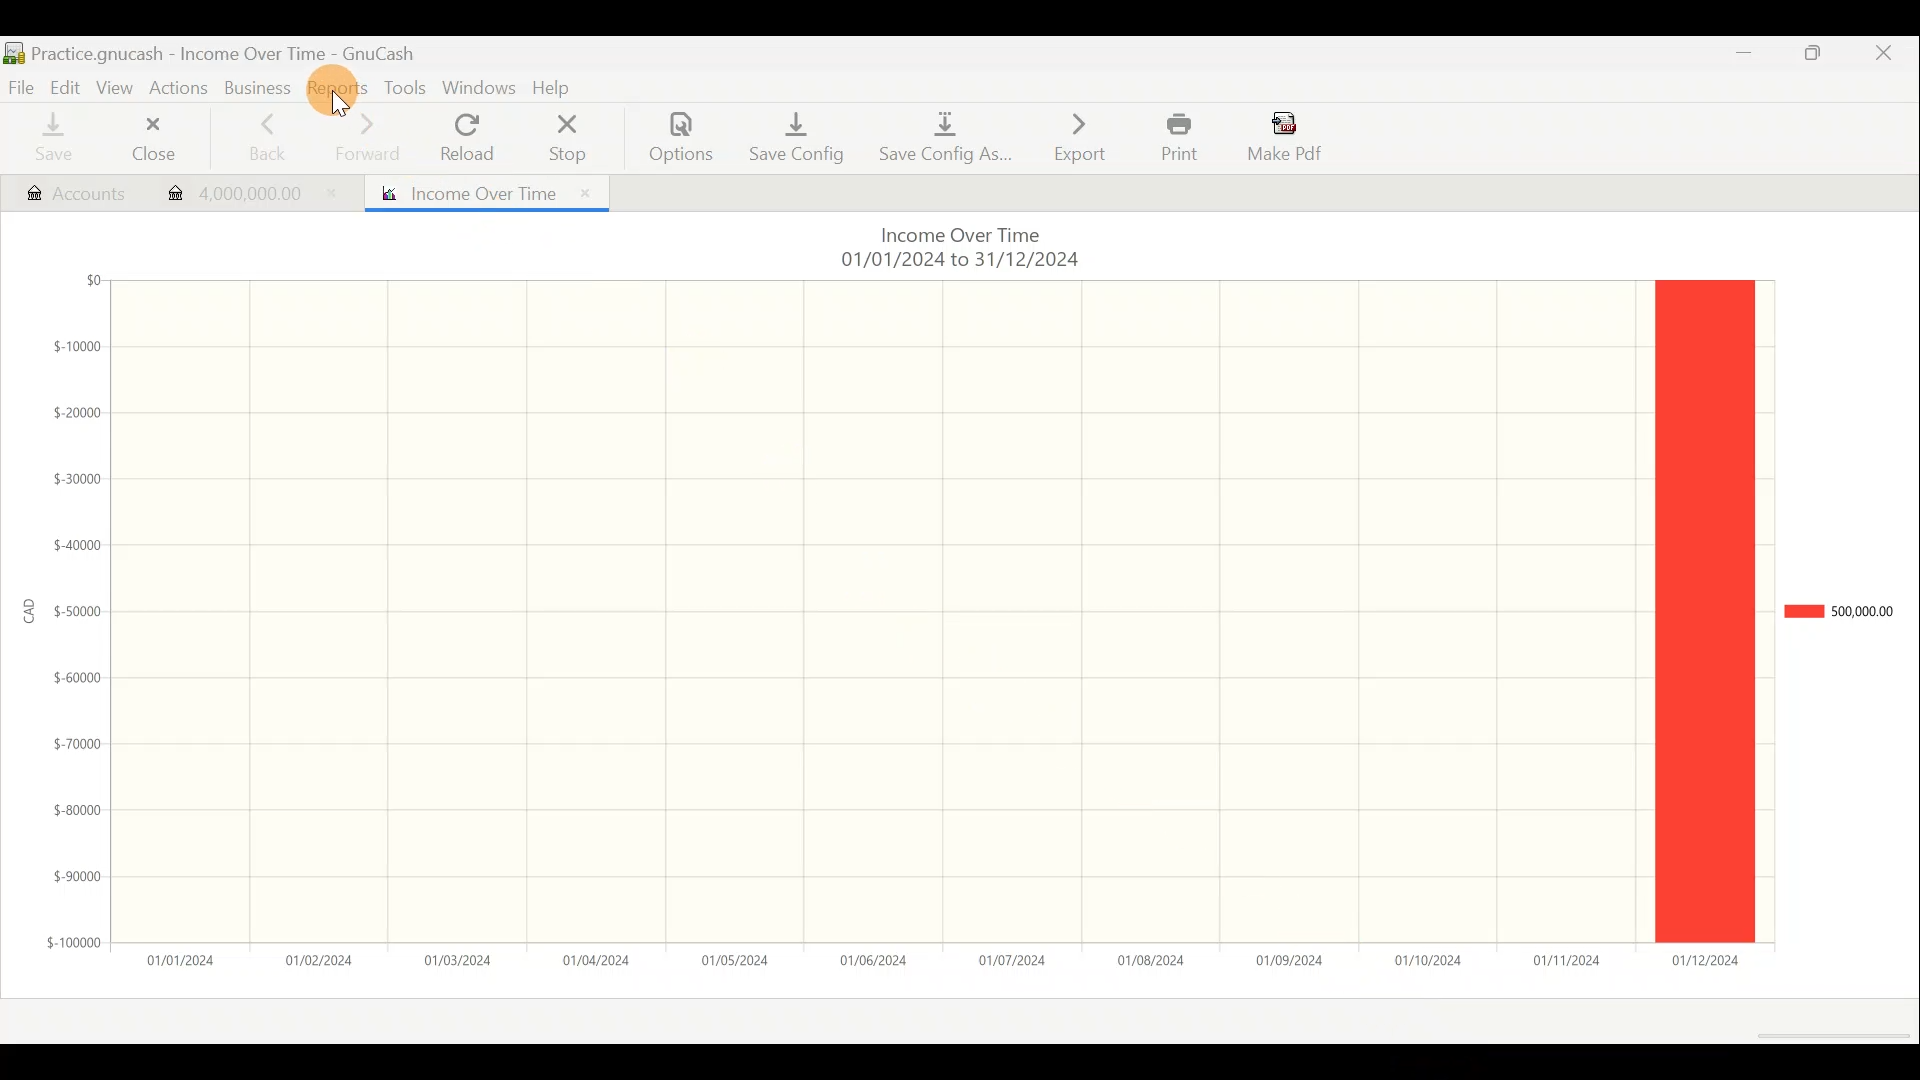 The image size is (1920, 1080). What do you see at coordinates (1749, 53) in the screenshot?
I see `Minimise` at bounding box center [1749, 53].